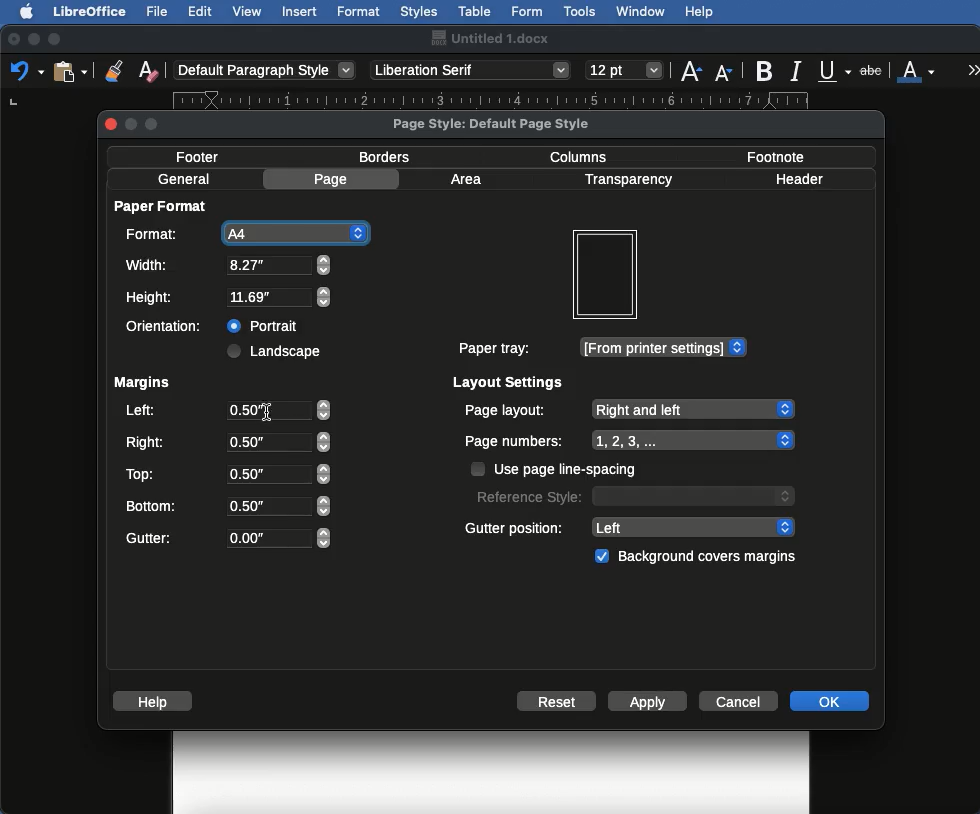  Describe the element at coordinates (527, 12) in the screenshot. I see `Form` at that location.